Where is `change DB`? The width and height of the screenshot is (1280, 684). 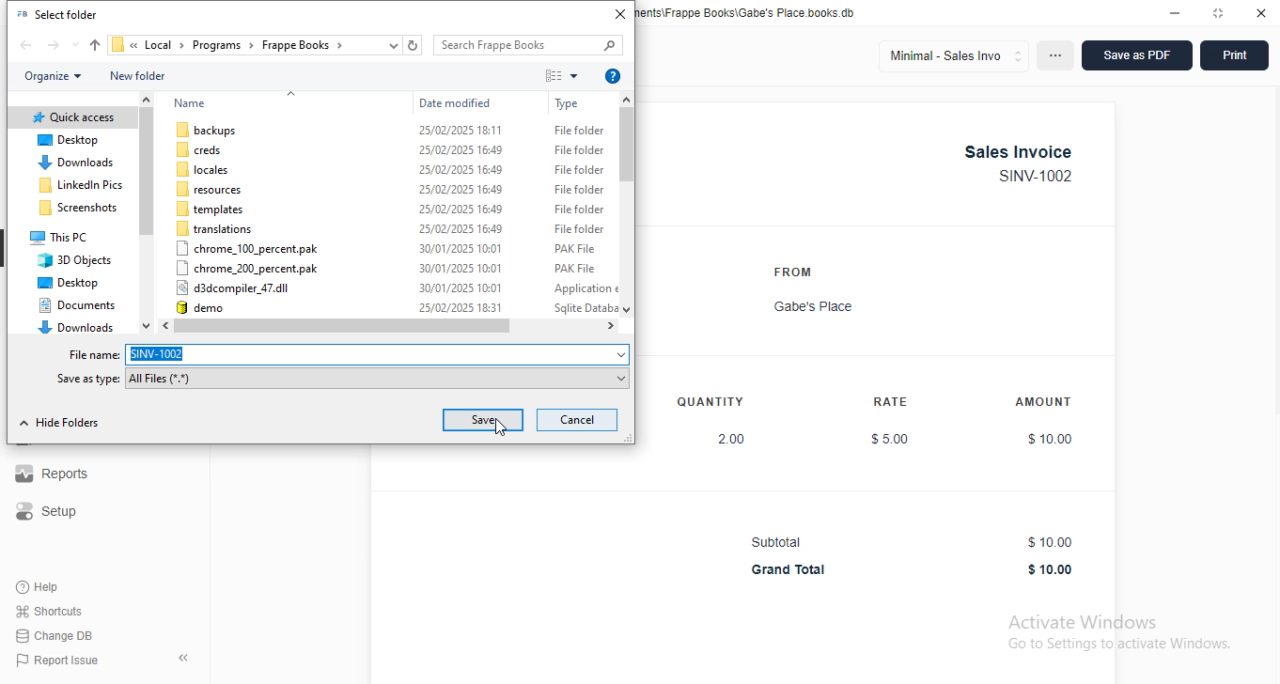 change DB is located at coordinates (54, 636).